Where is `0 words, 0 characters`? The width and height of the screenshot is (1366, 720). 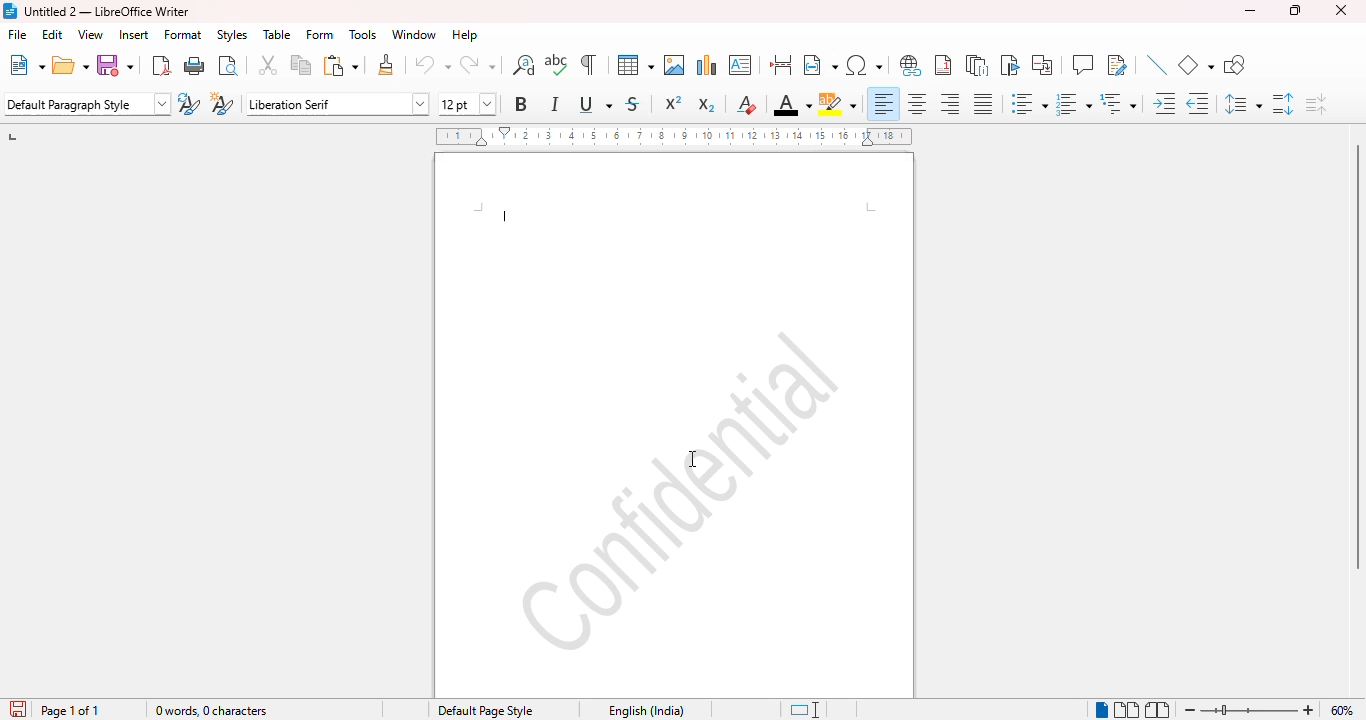
0 words, 0 characters is located at coordinates (244, 709).